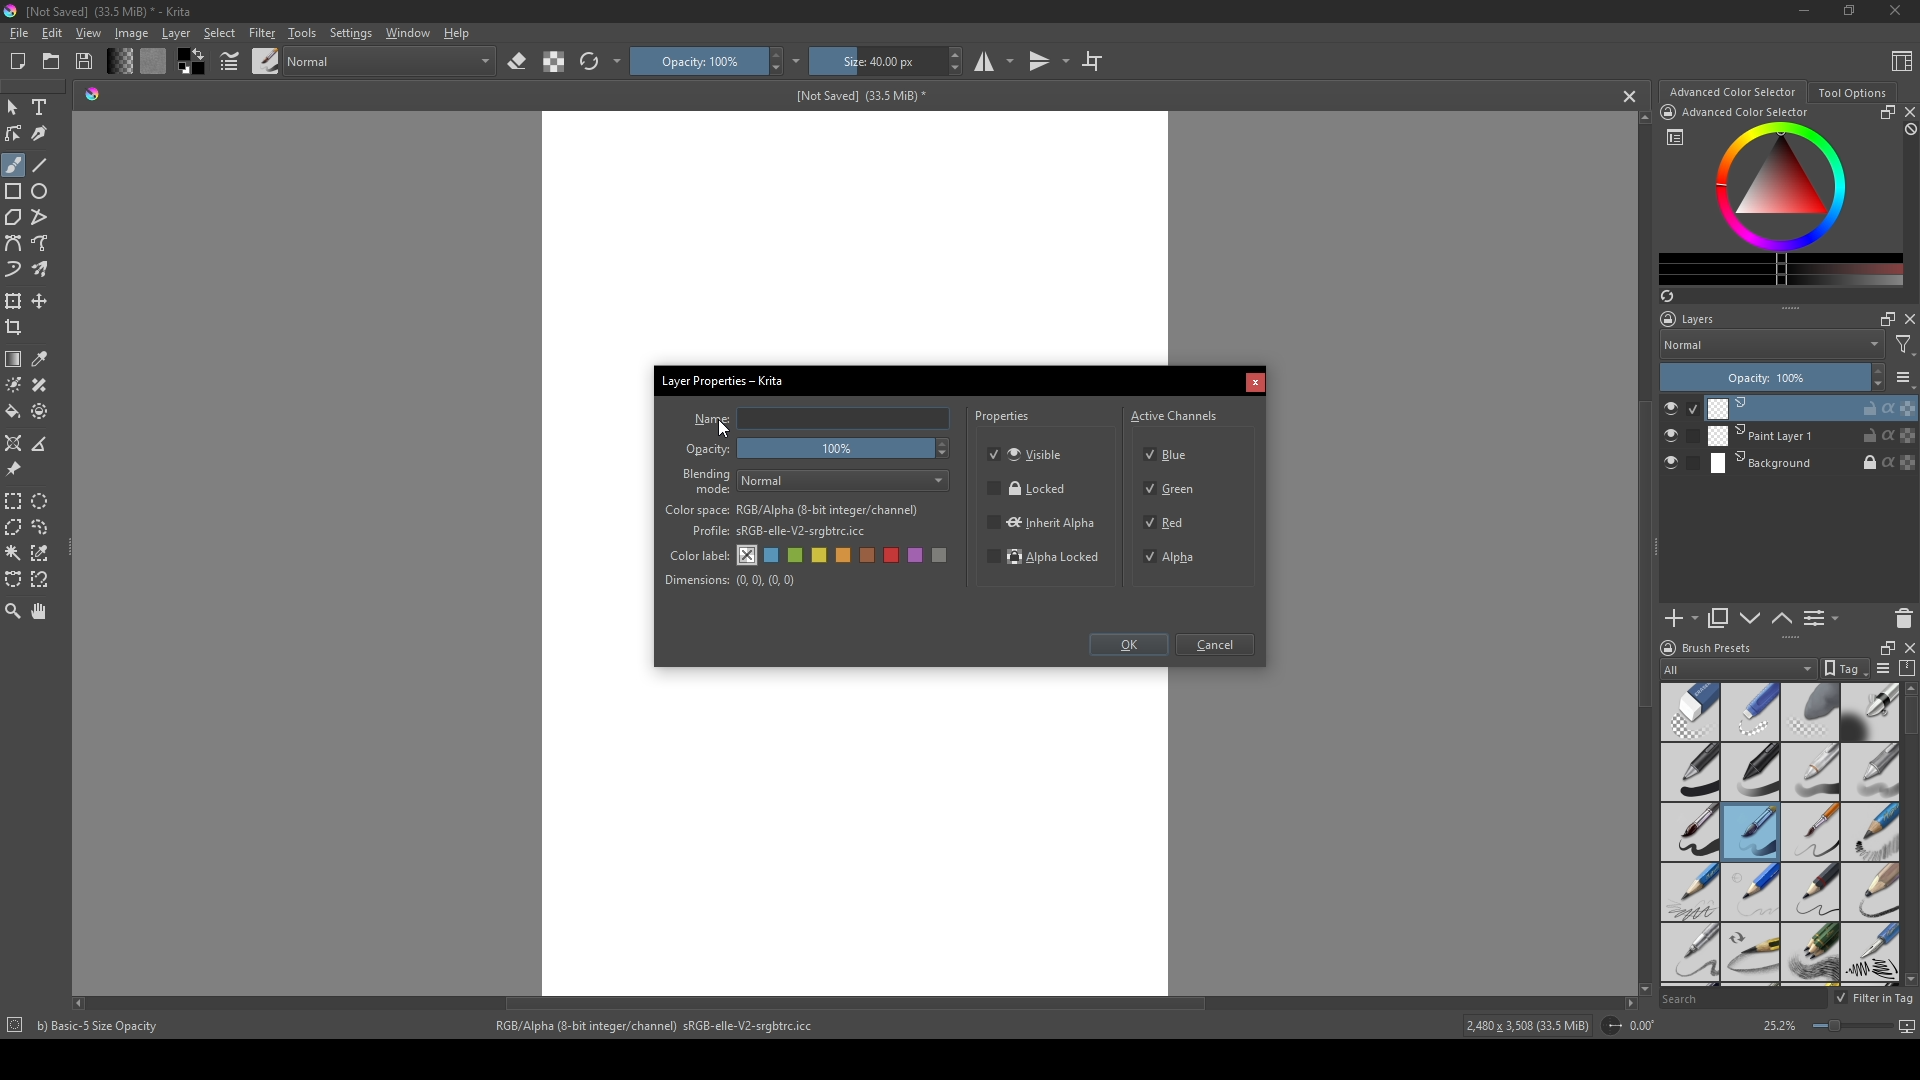 This screenshot has width=1920, height=1080. Describe the element at coordinates (42, 133) in the screenshot. I see `calligraphy` at that location.